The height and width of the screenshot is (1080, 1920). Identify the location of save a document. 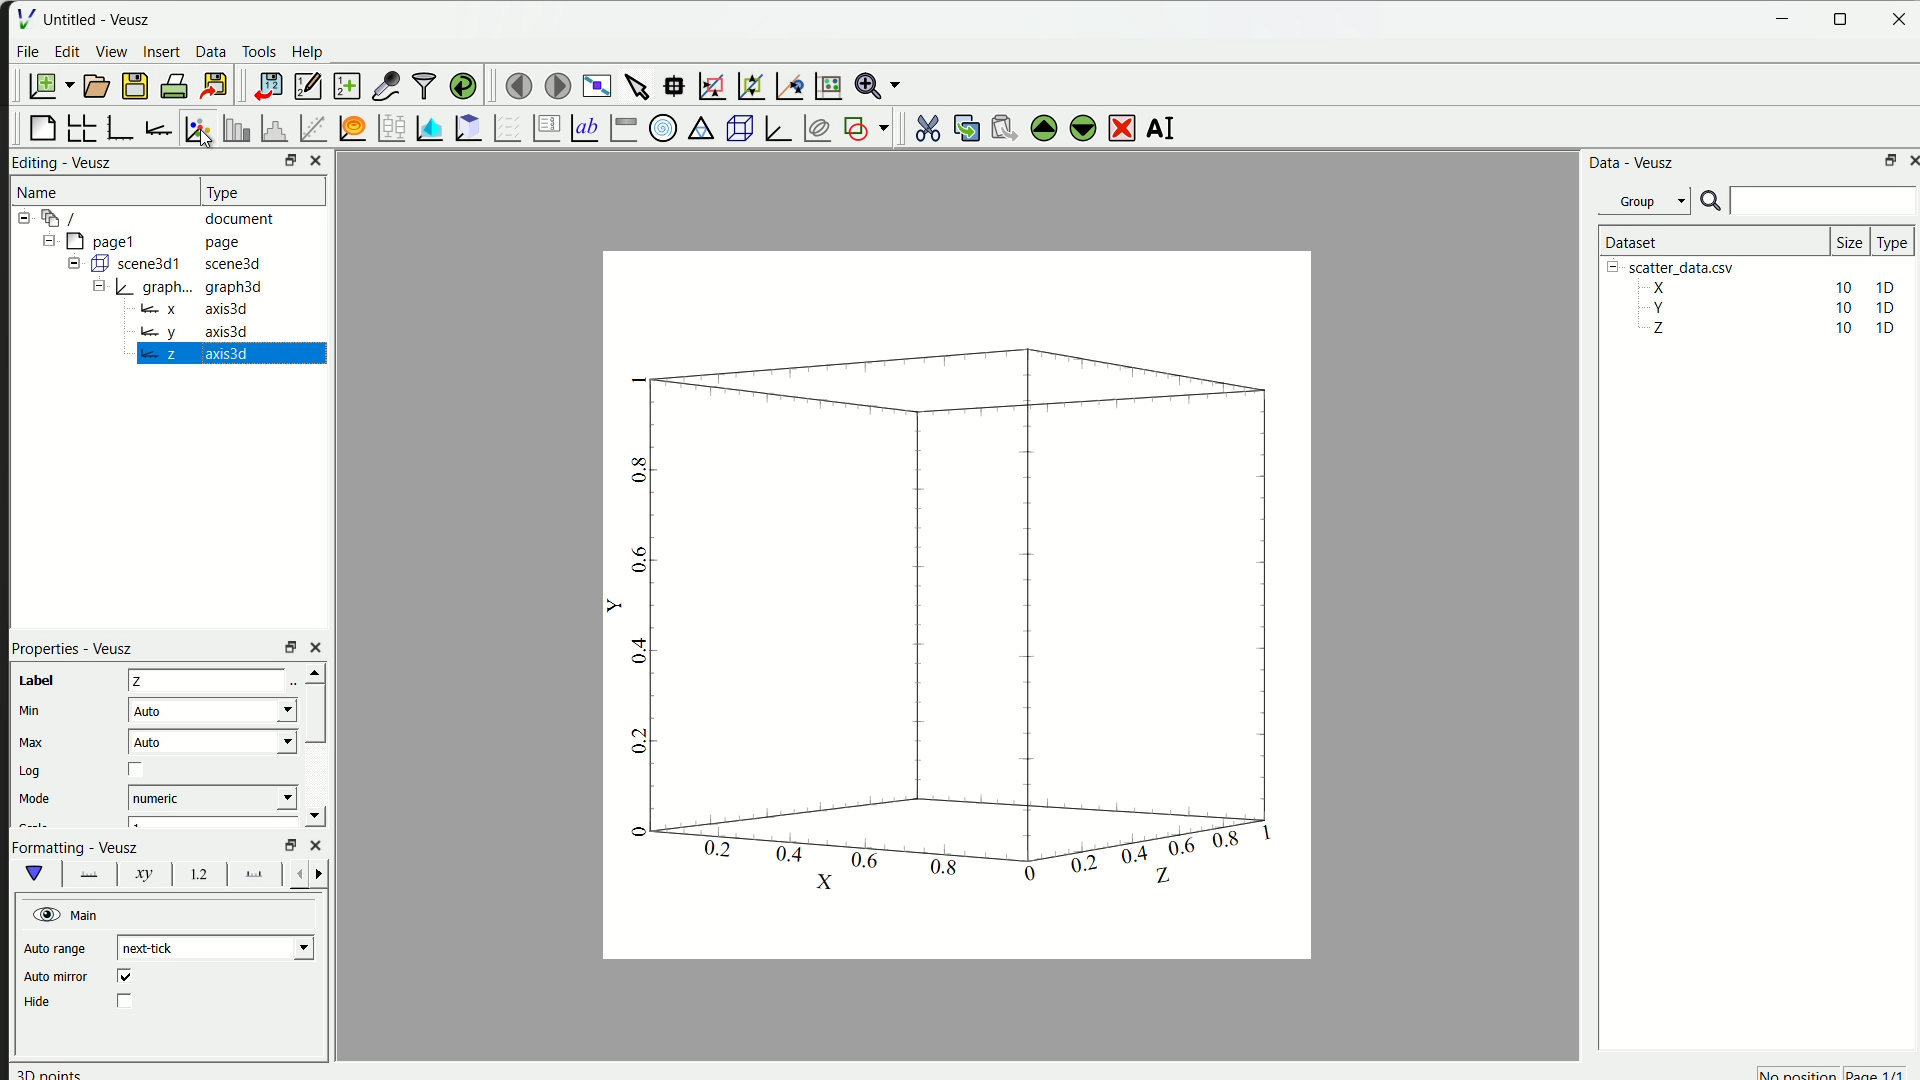
(132, 87).